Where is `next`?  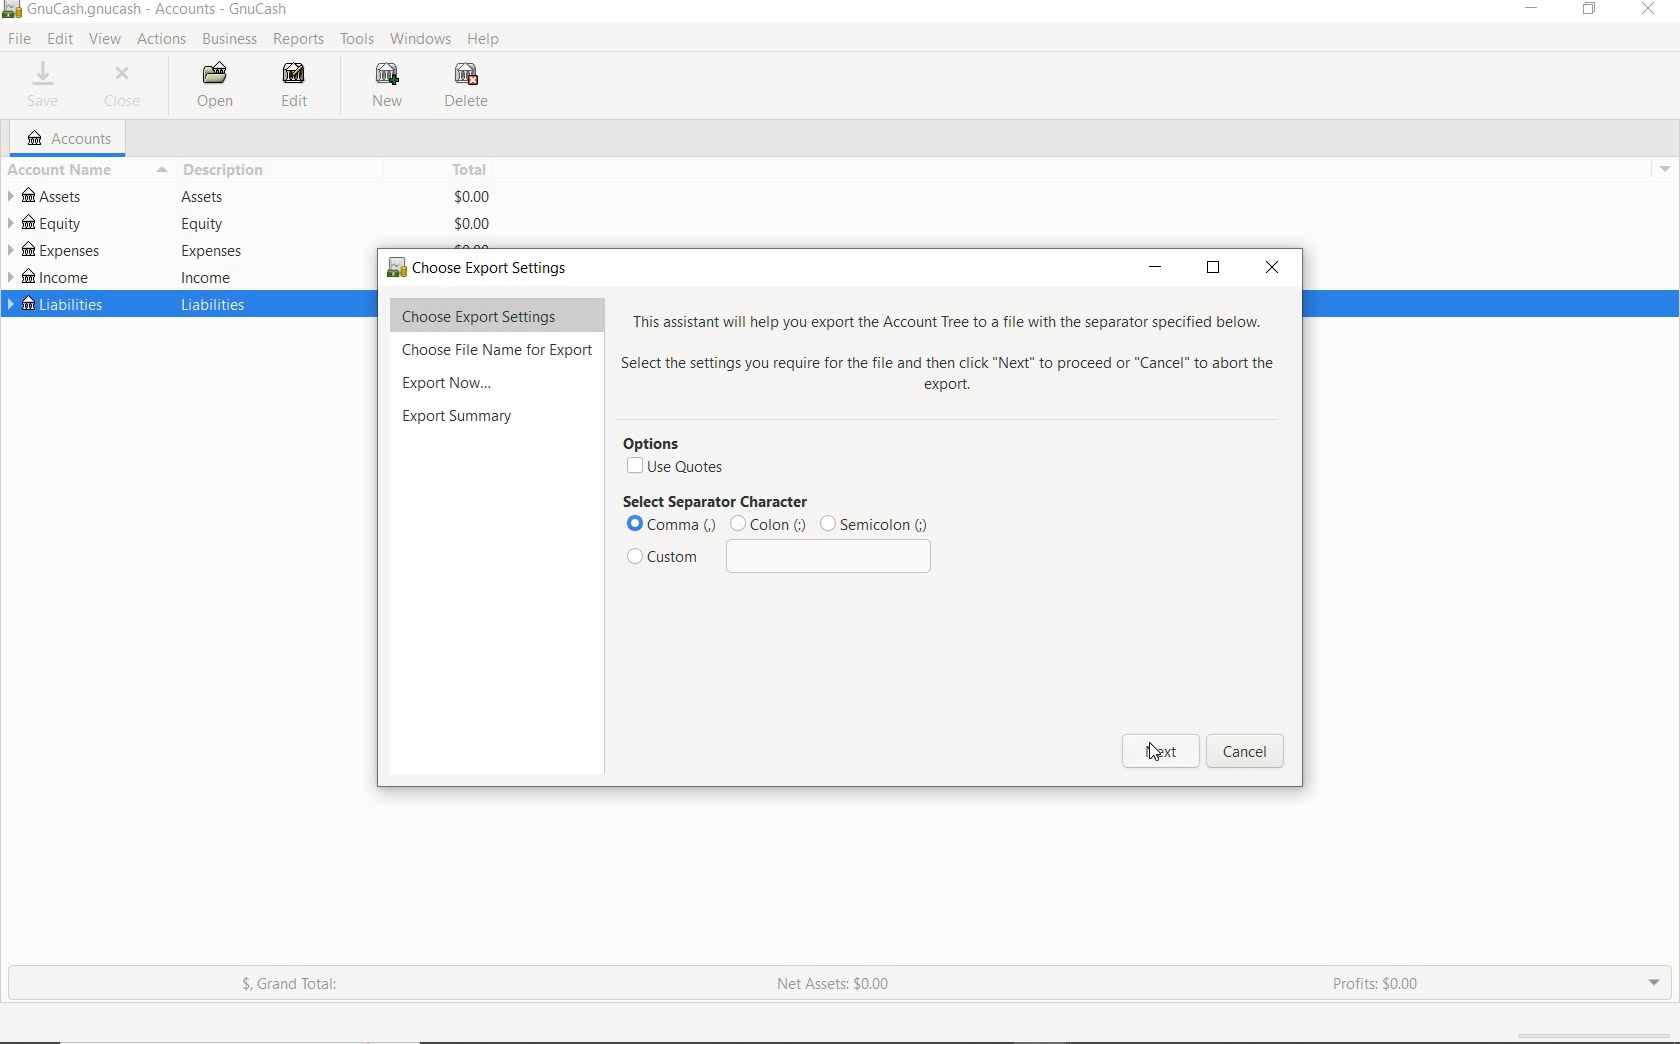 next is located at coordinates (1159, 749).